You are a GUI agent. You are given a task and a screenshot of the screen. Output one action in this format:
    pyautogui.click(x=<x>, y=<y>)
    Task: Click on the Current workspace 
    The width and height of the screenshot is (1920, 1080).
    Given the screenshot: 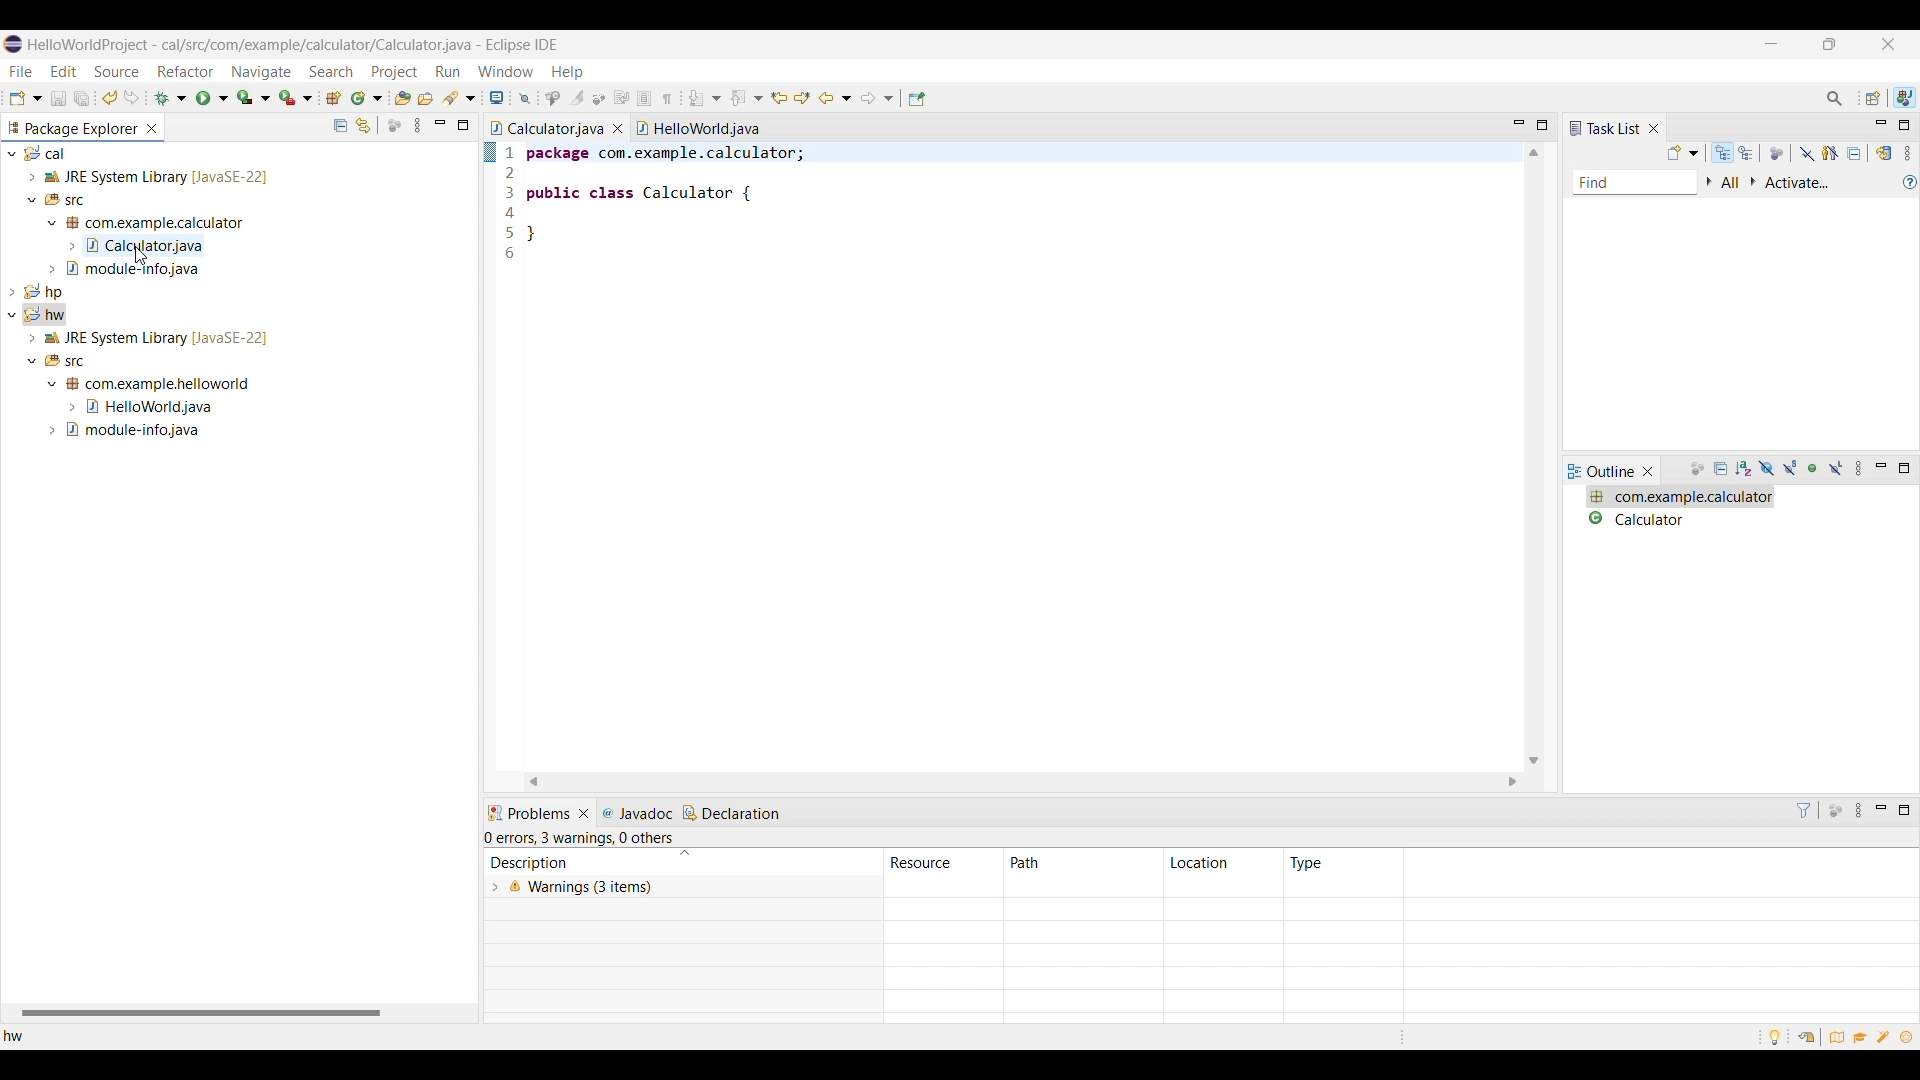 What is the action you would take?
    pyautogui.click(x=1009, y=456)
    